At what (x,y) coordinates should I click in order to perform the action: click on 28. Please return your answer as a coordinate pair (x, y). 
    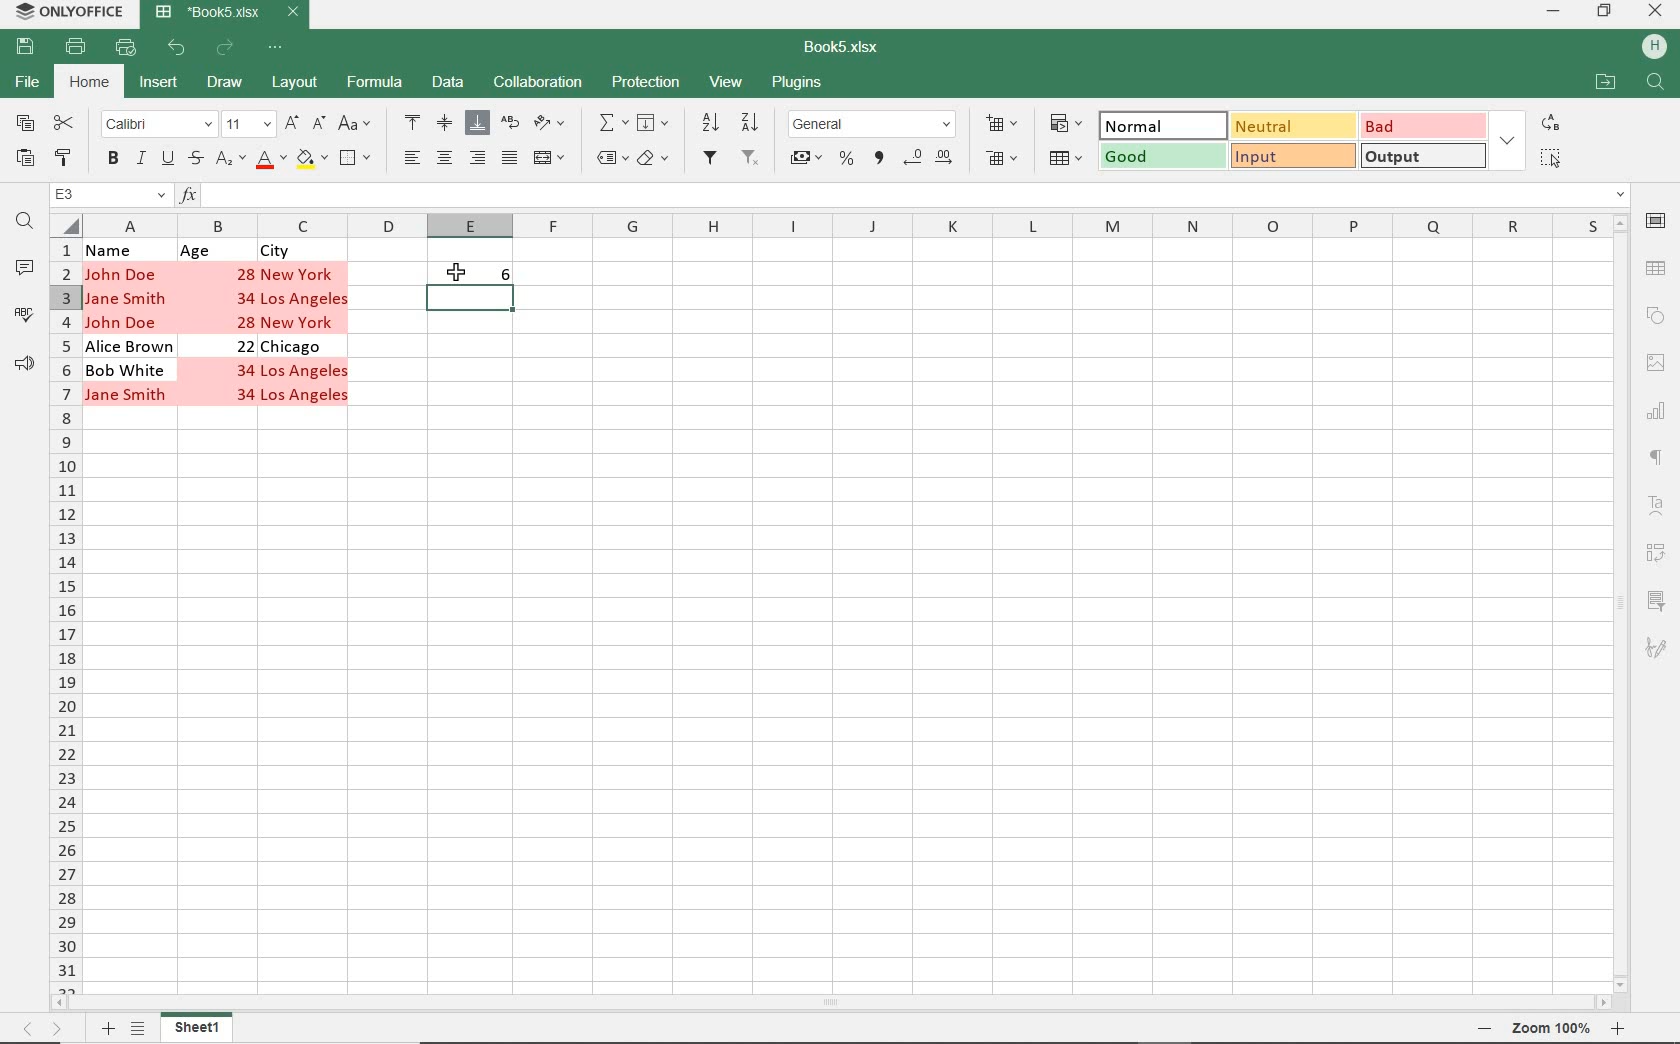
    Looking at the image, I should click on (246, 272).